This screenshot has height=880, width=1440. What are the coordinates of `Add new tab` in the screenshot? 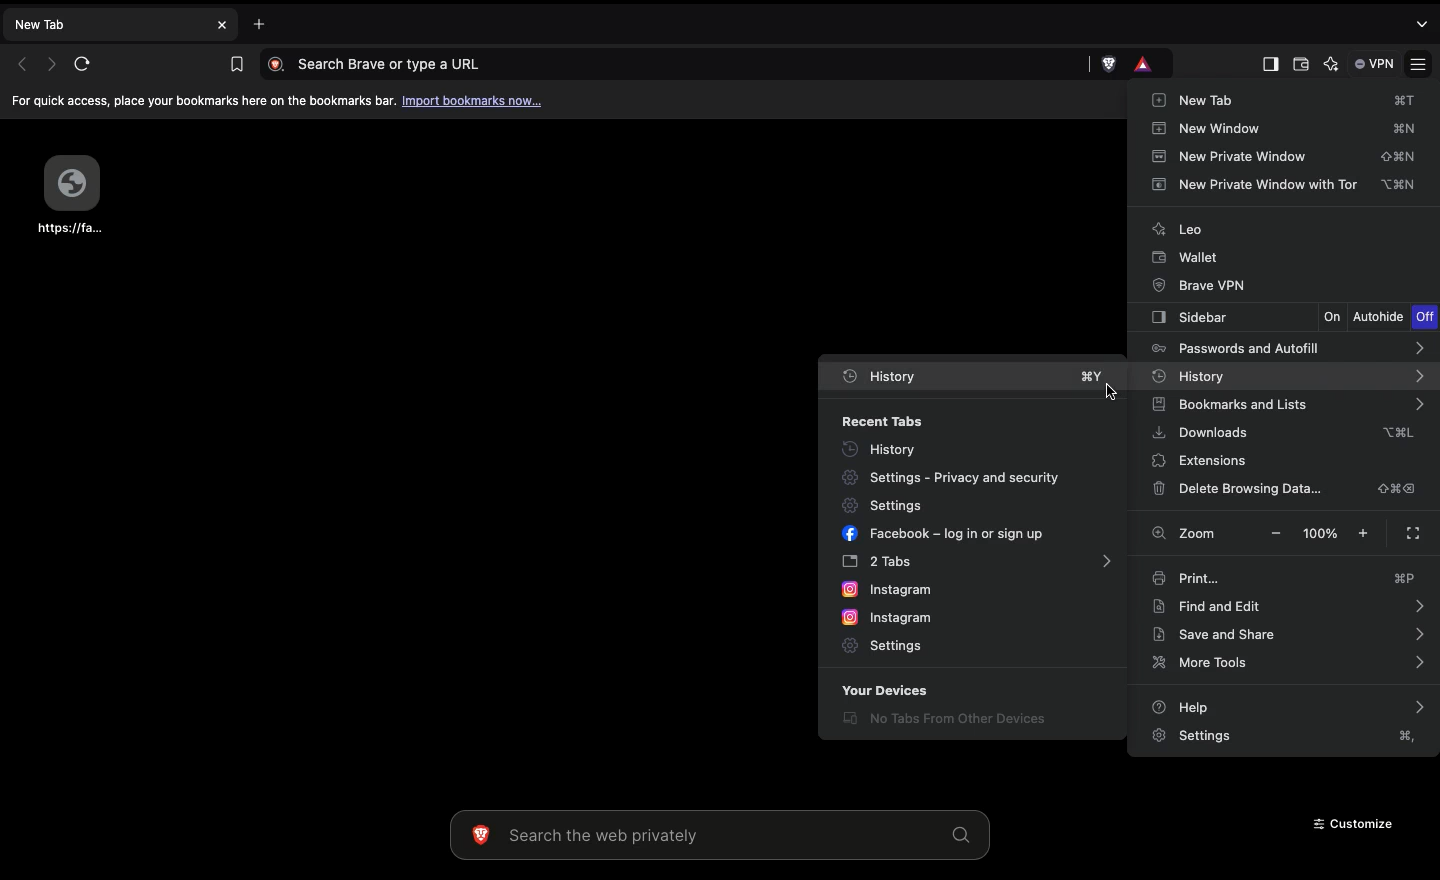 It's located at (263, 21).